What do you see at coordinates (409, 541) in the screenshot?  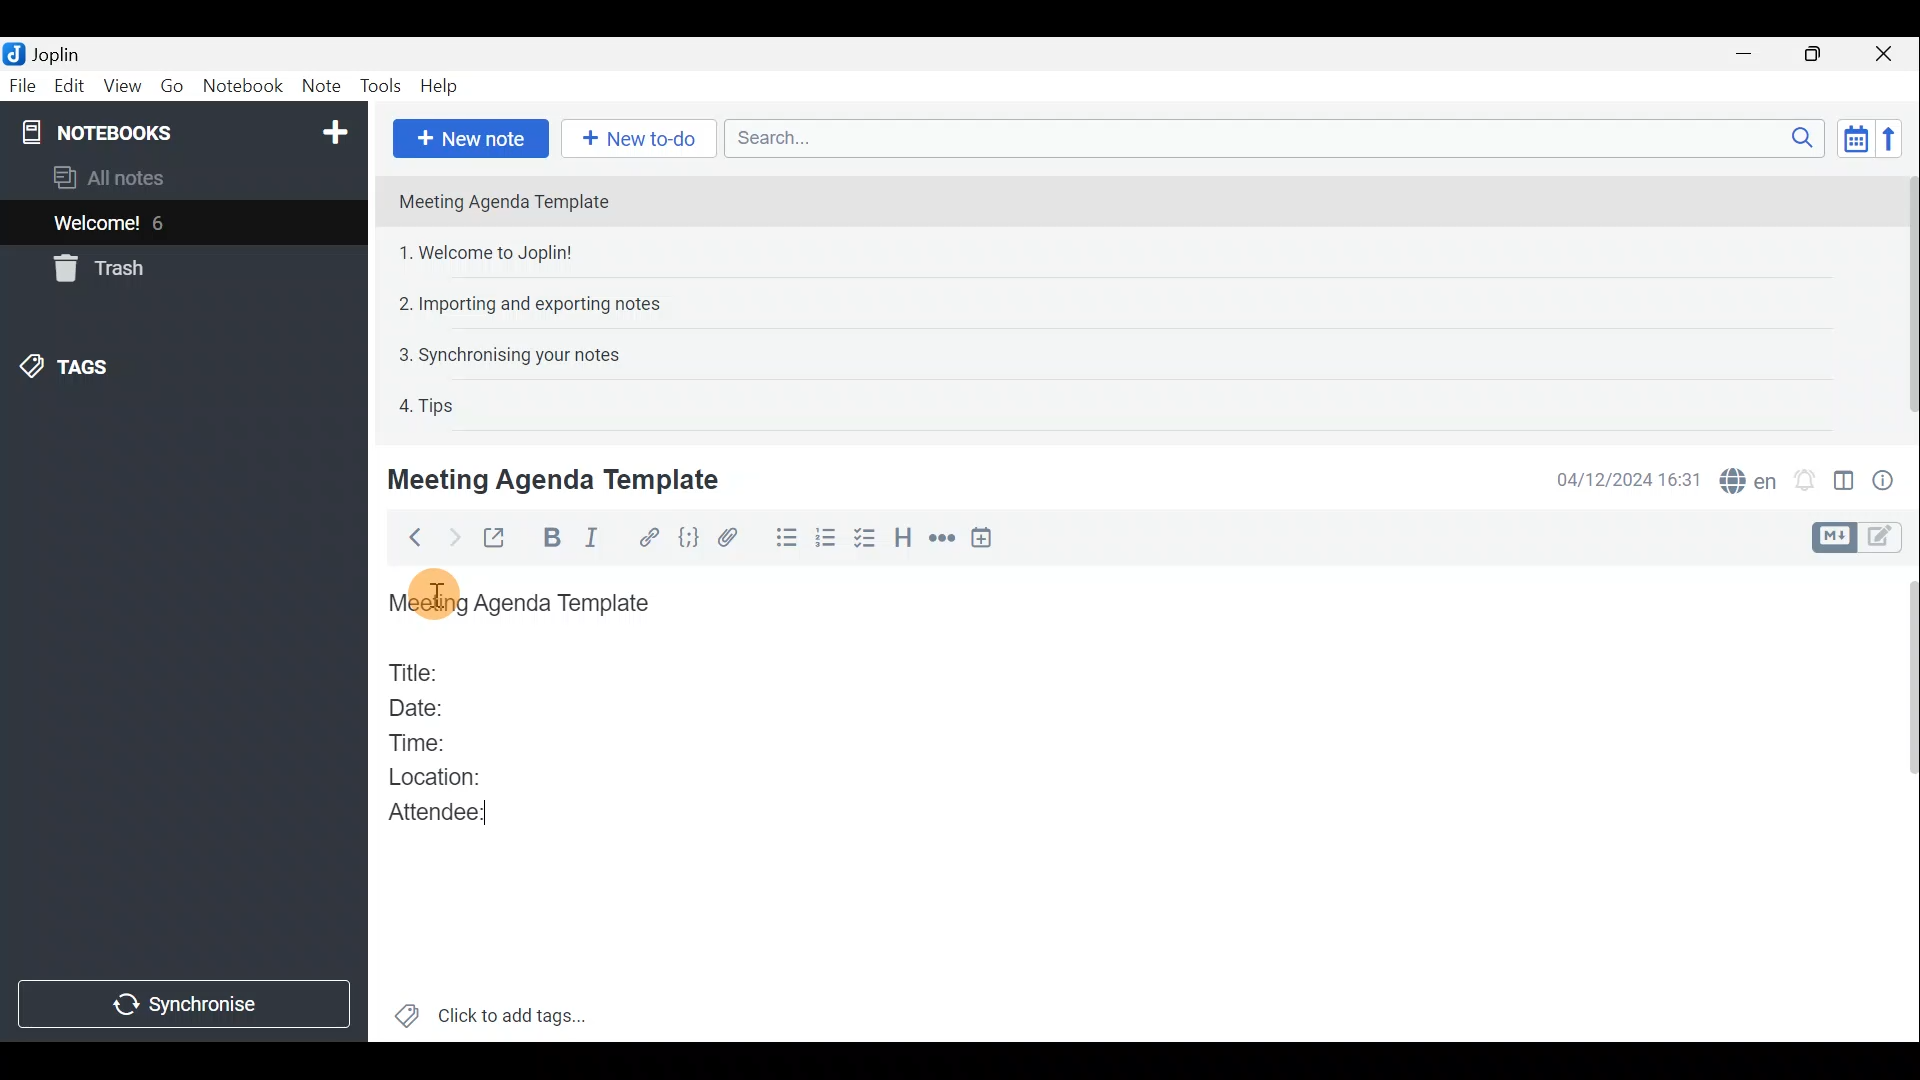 I see `Back` at bounding box center [409, 541].